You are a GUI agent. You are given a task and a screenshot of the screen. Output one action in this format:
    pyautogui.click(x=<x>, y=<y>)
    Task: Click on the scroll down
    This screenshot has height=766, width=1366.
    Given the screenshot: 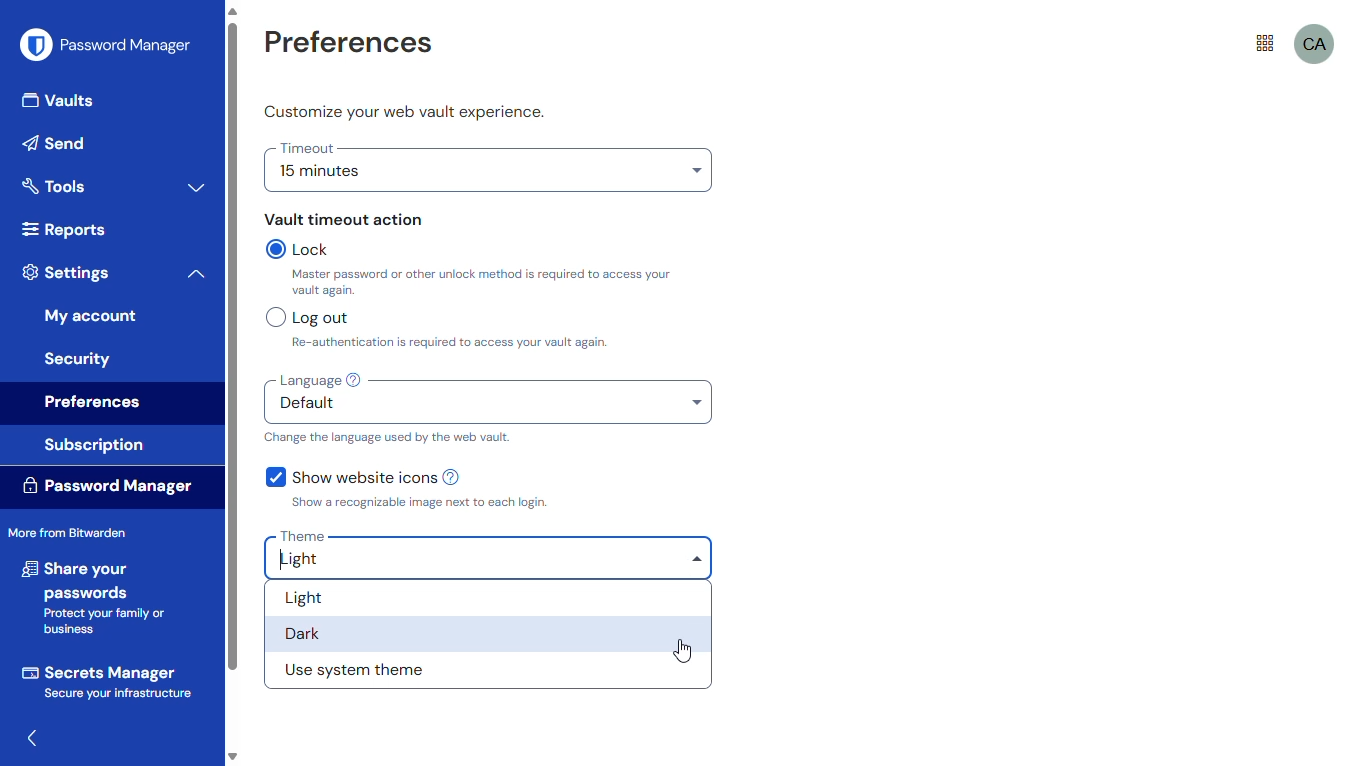 What is the action you would take?
    pyautogui.click(x=232, y=758)
    